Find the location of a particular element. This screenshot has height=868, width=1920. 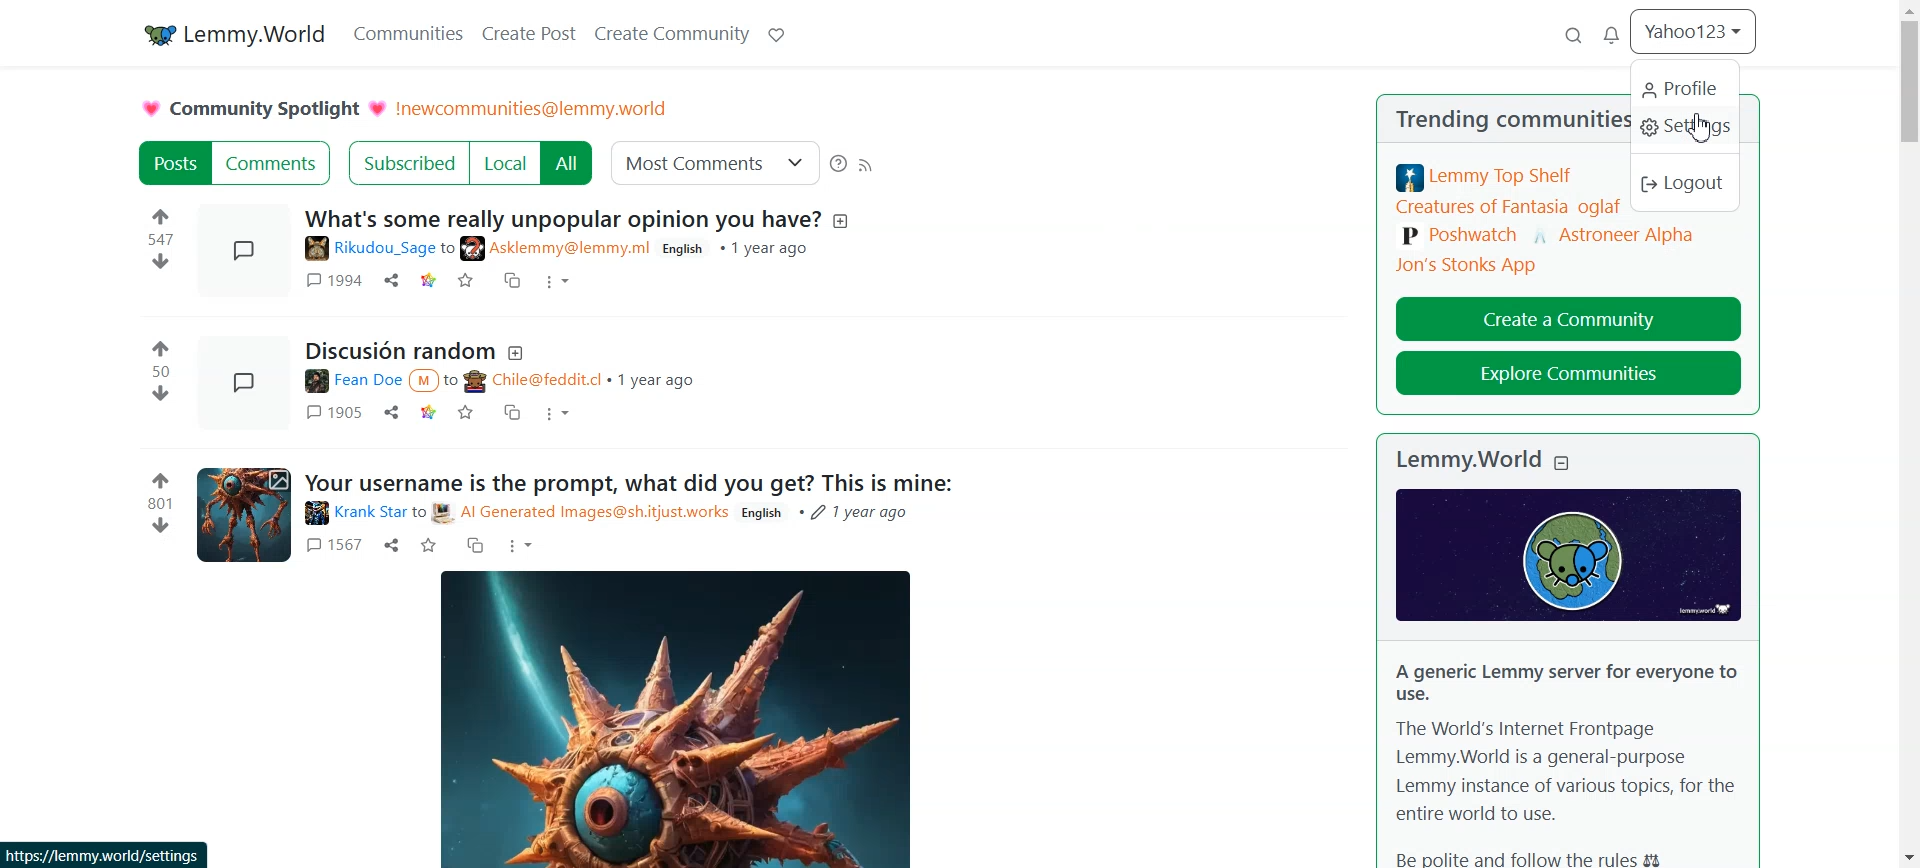

!newcommunities@lemmy.world is located at coordinates (535, 109).